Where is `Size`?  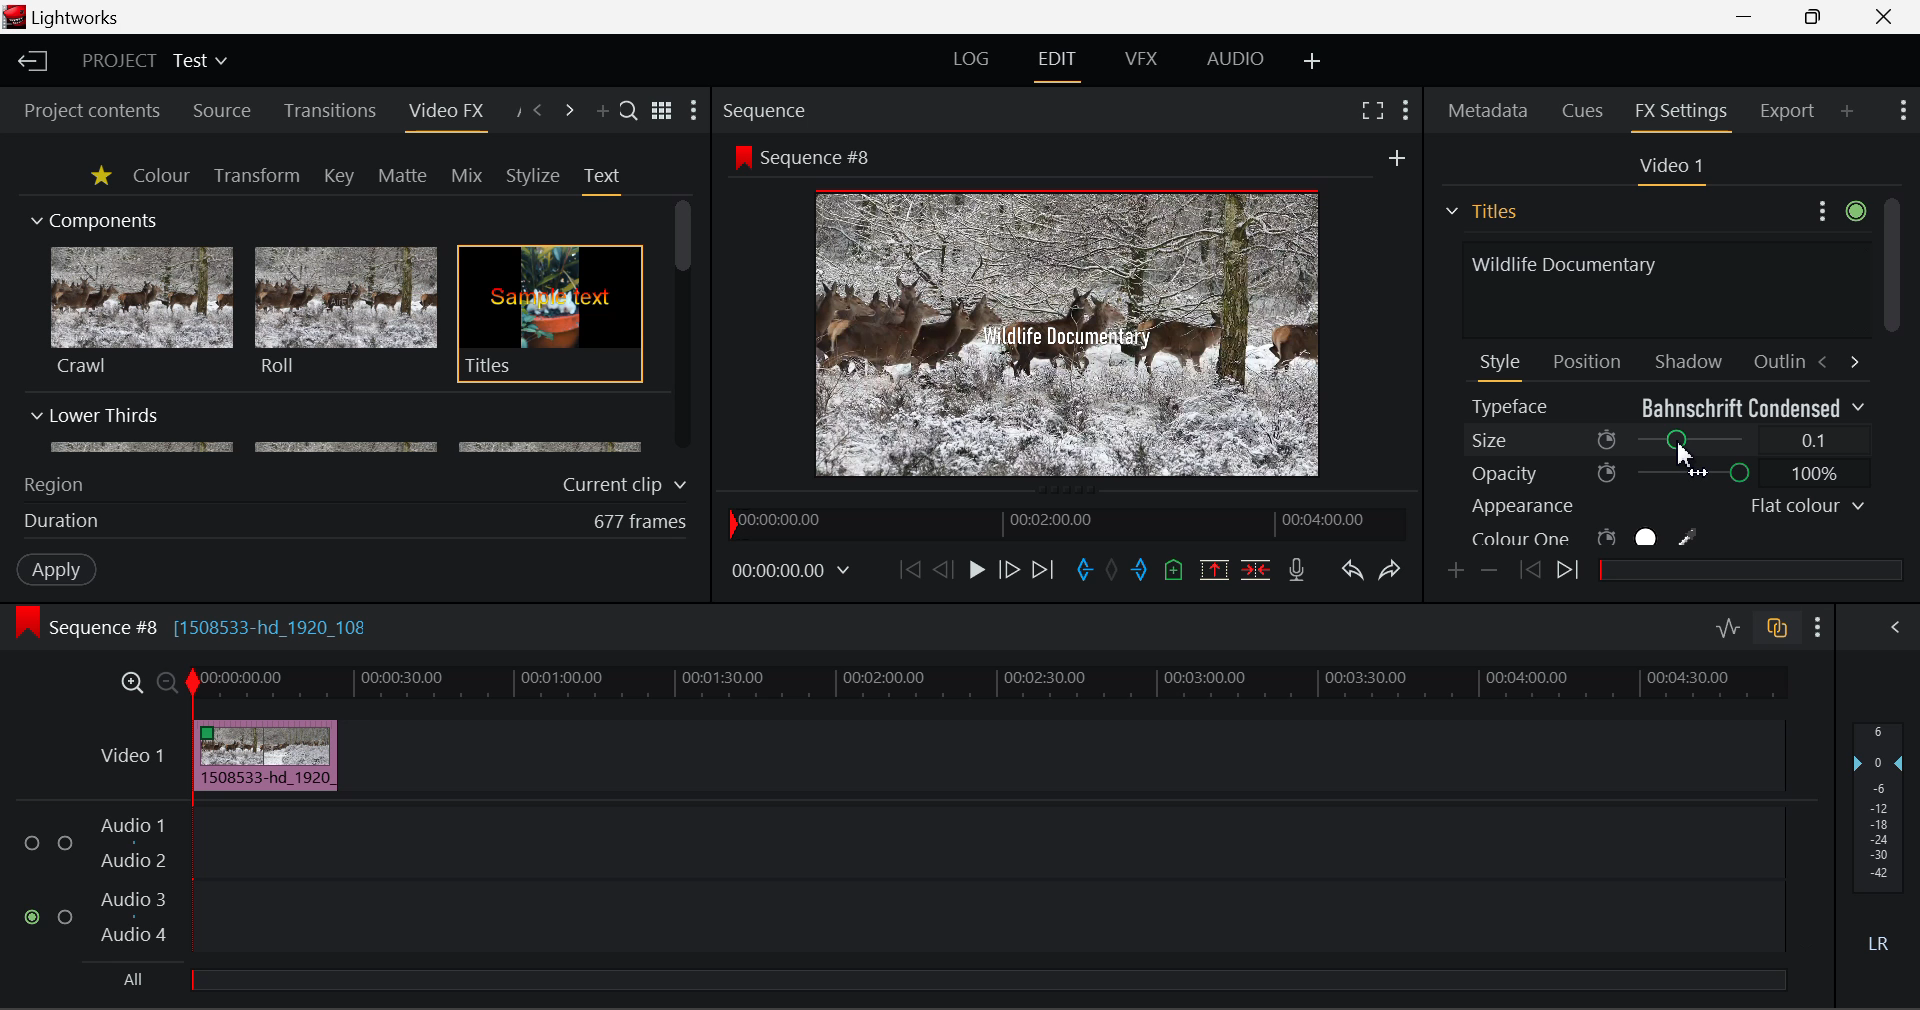 Size is located at coordinates (1668, 439).